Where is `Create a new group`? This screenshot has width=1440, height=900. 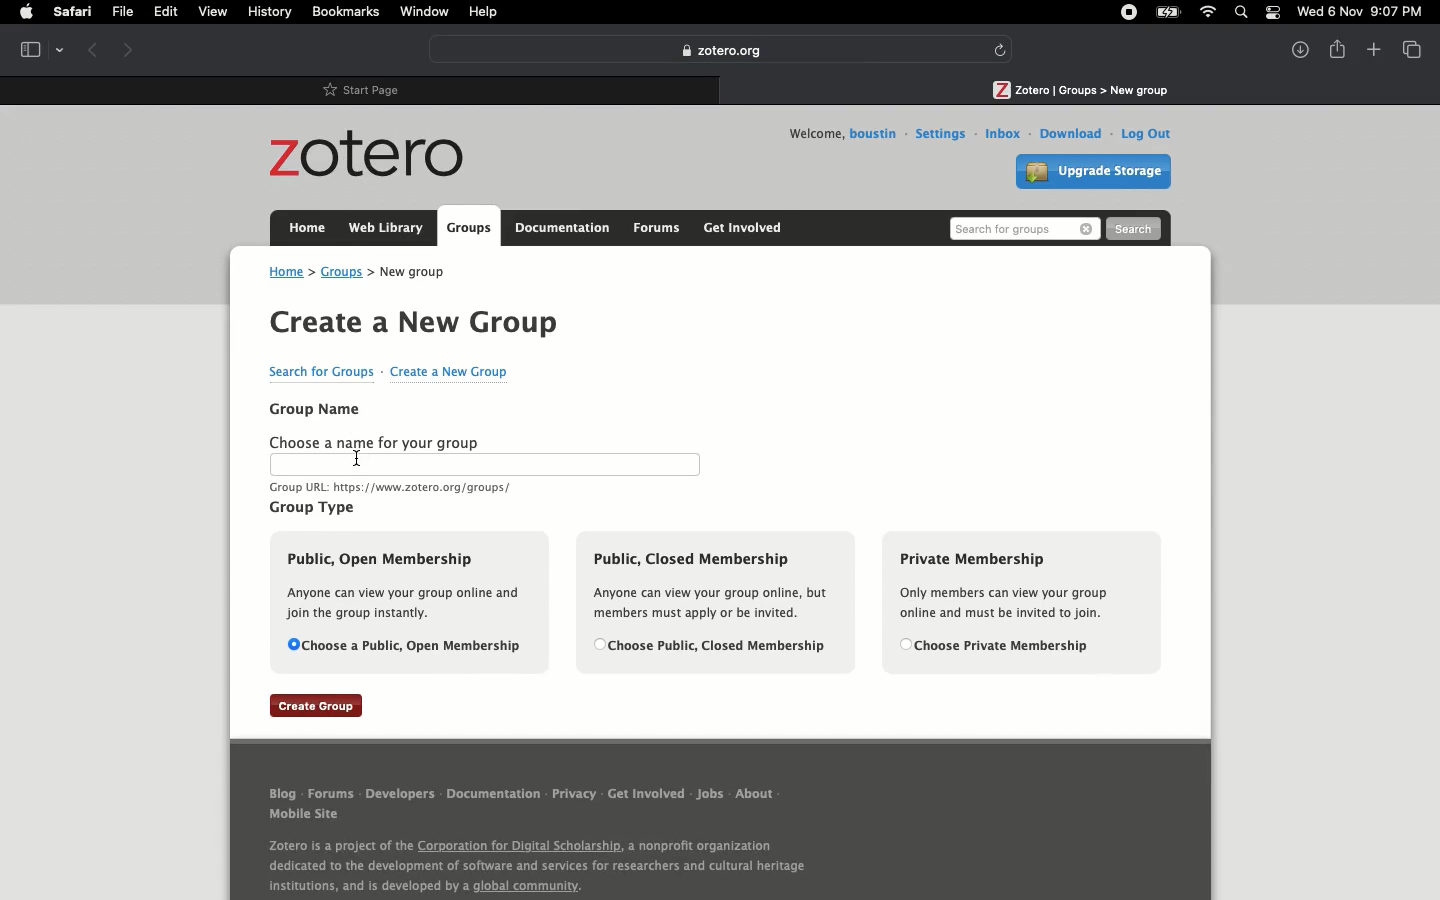
Create a new group is located at coordinates (450, 371).